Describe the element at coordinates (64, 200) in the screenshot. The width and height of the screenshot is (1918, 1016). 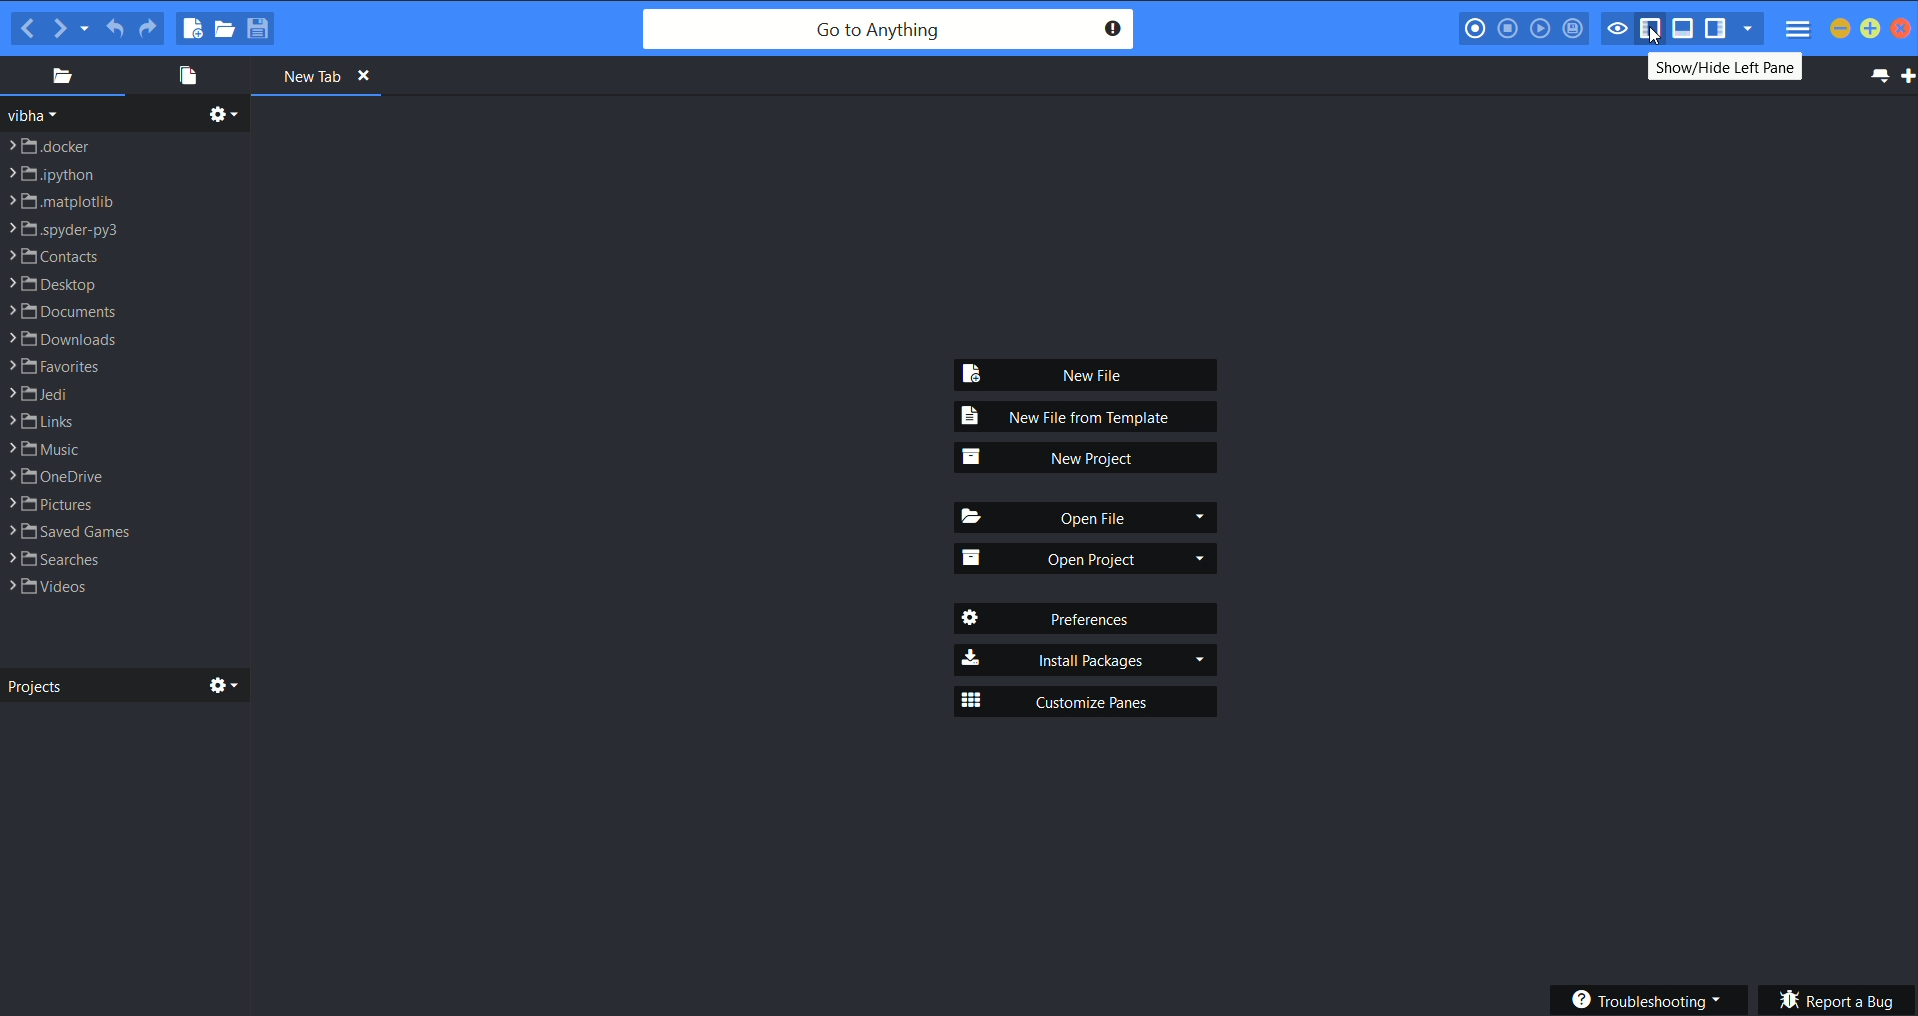
I see `.matplotlib` at that location.